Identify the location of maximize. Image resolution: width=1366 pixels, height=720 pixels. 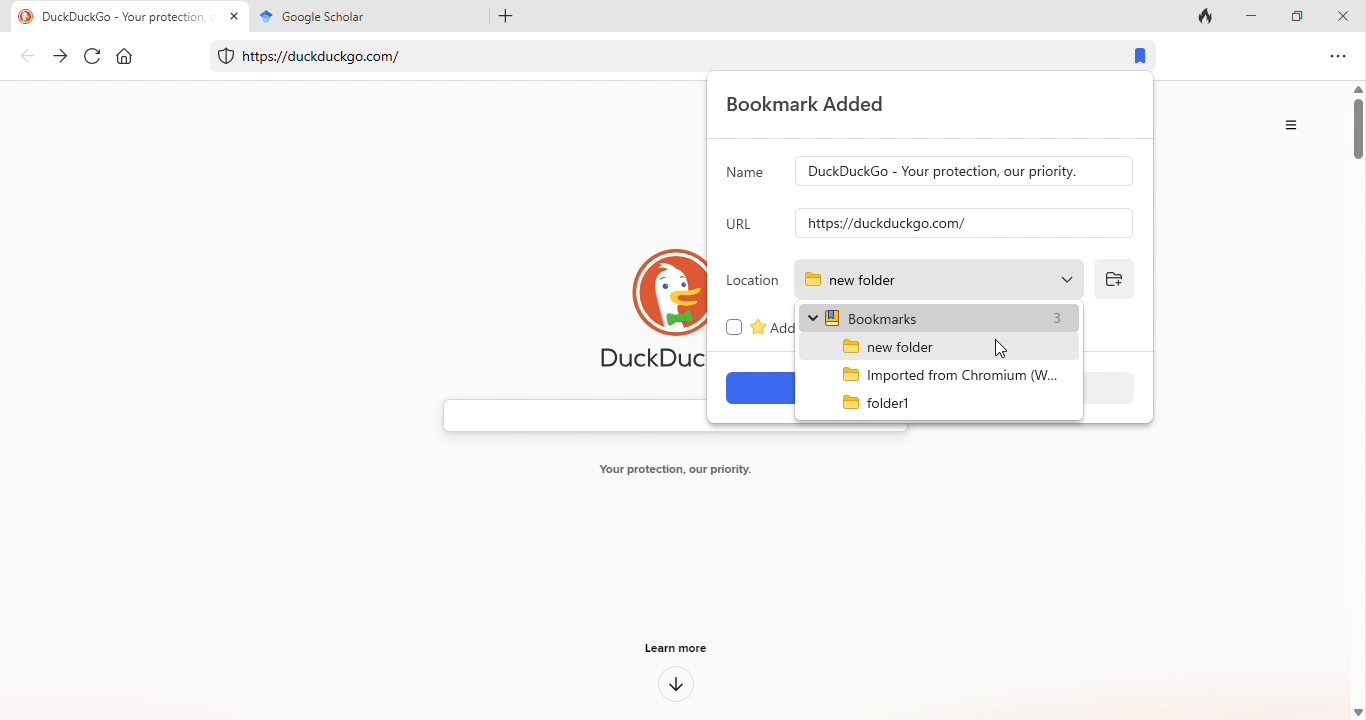
(1301, 15).